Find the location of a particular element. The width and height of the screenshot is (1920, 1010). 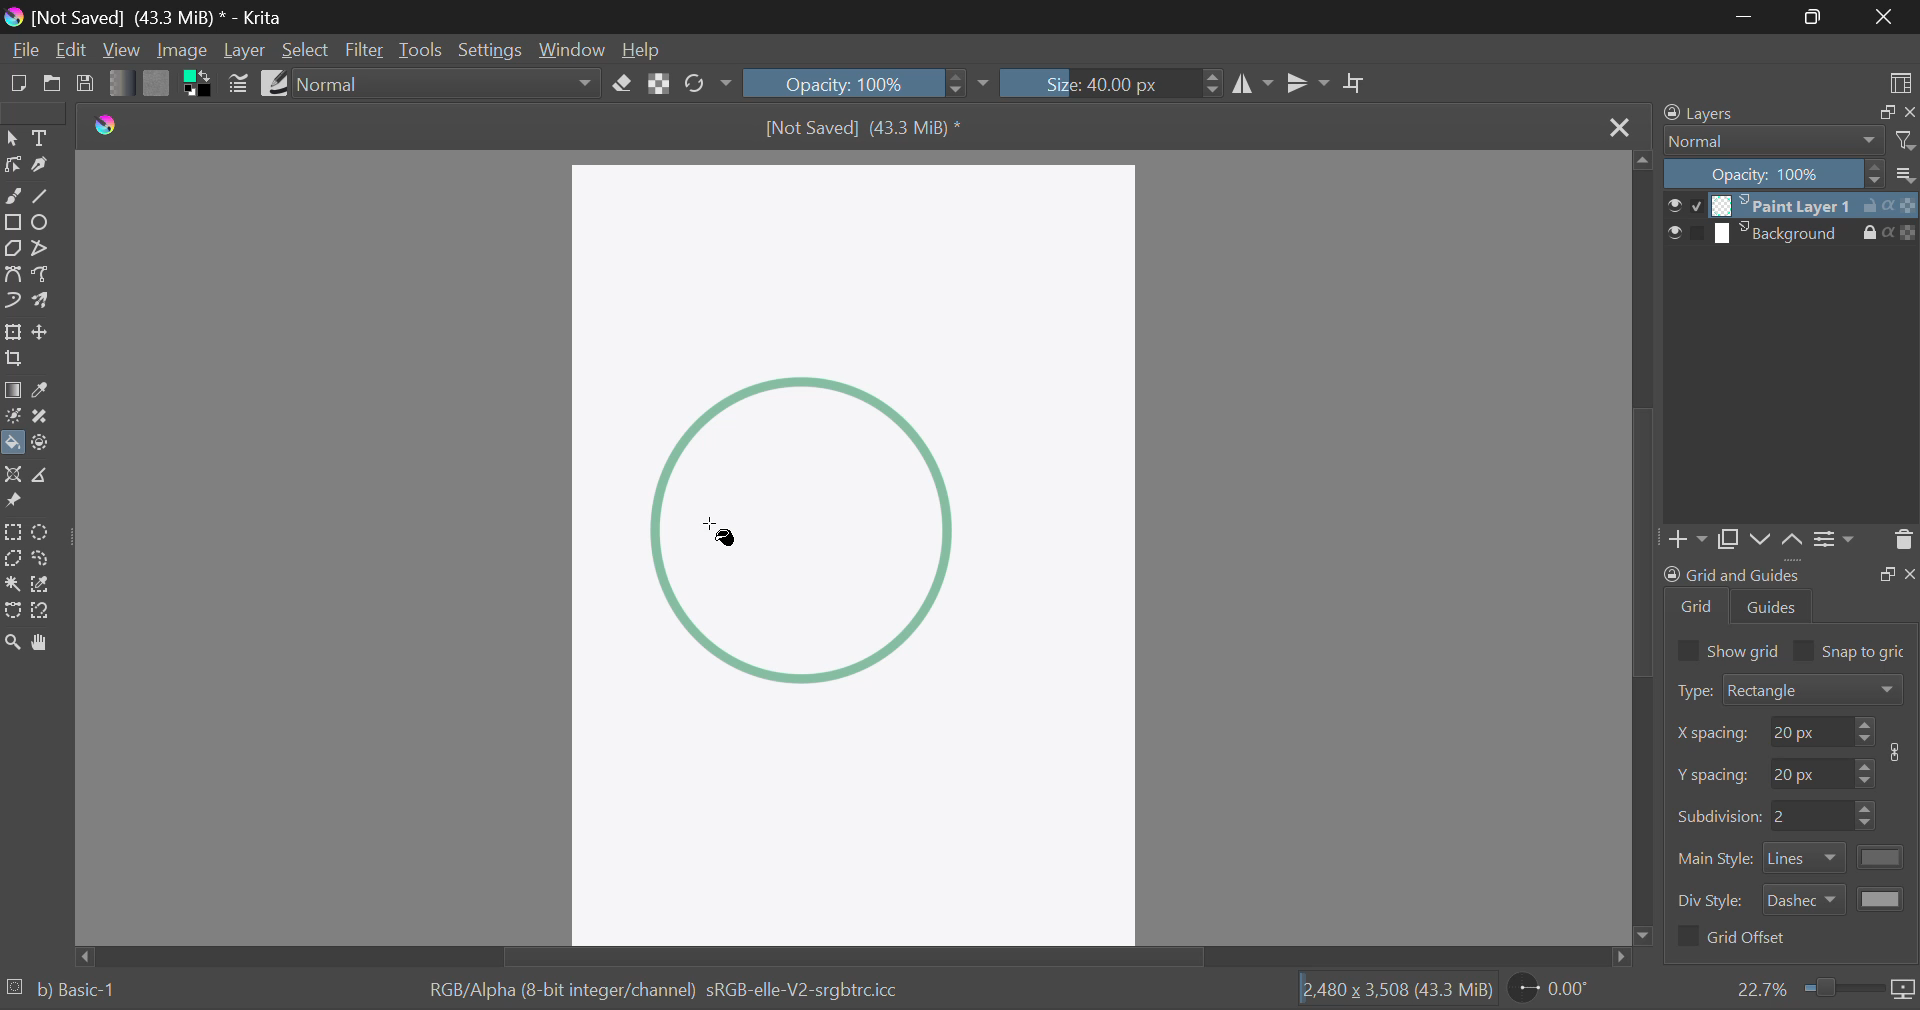

Rotate is located at coordinates (708, 84).